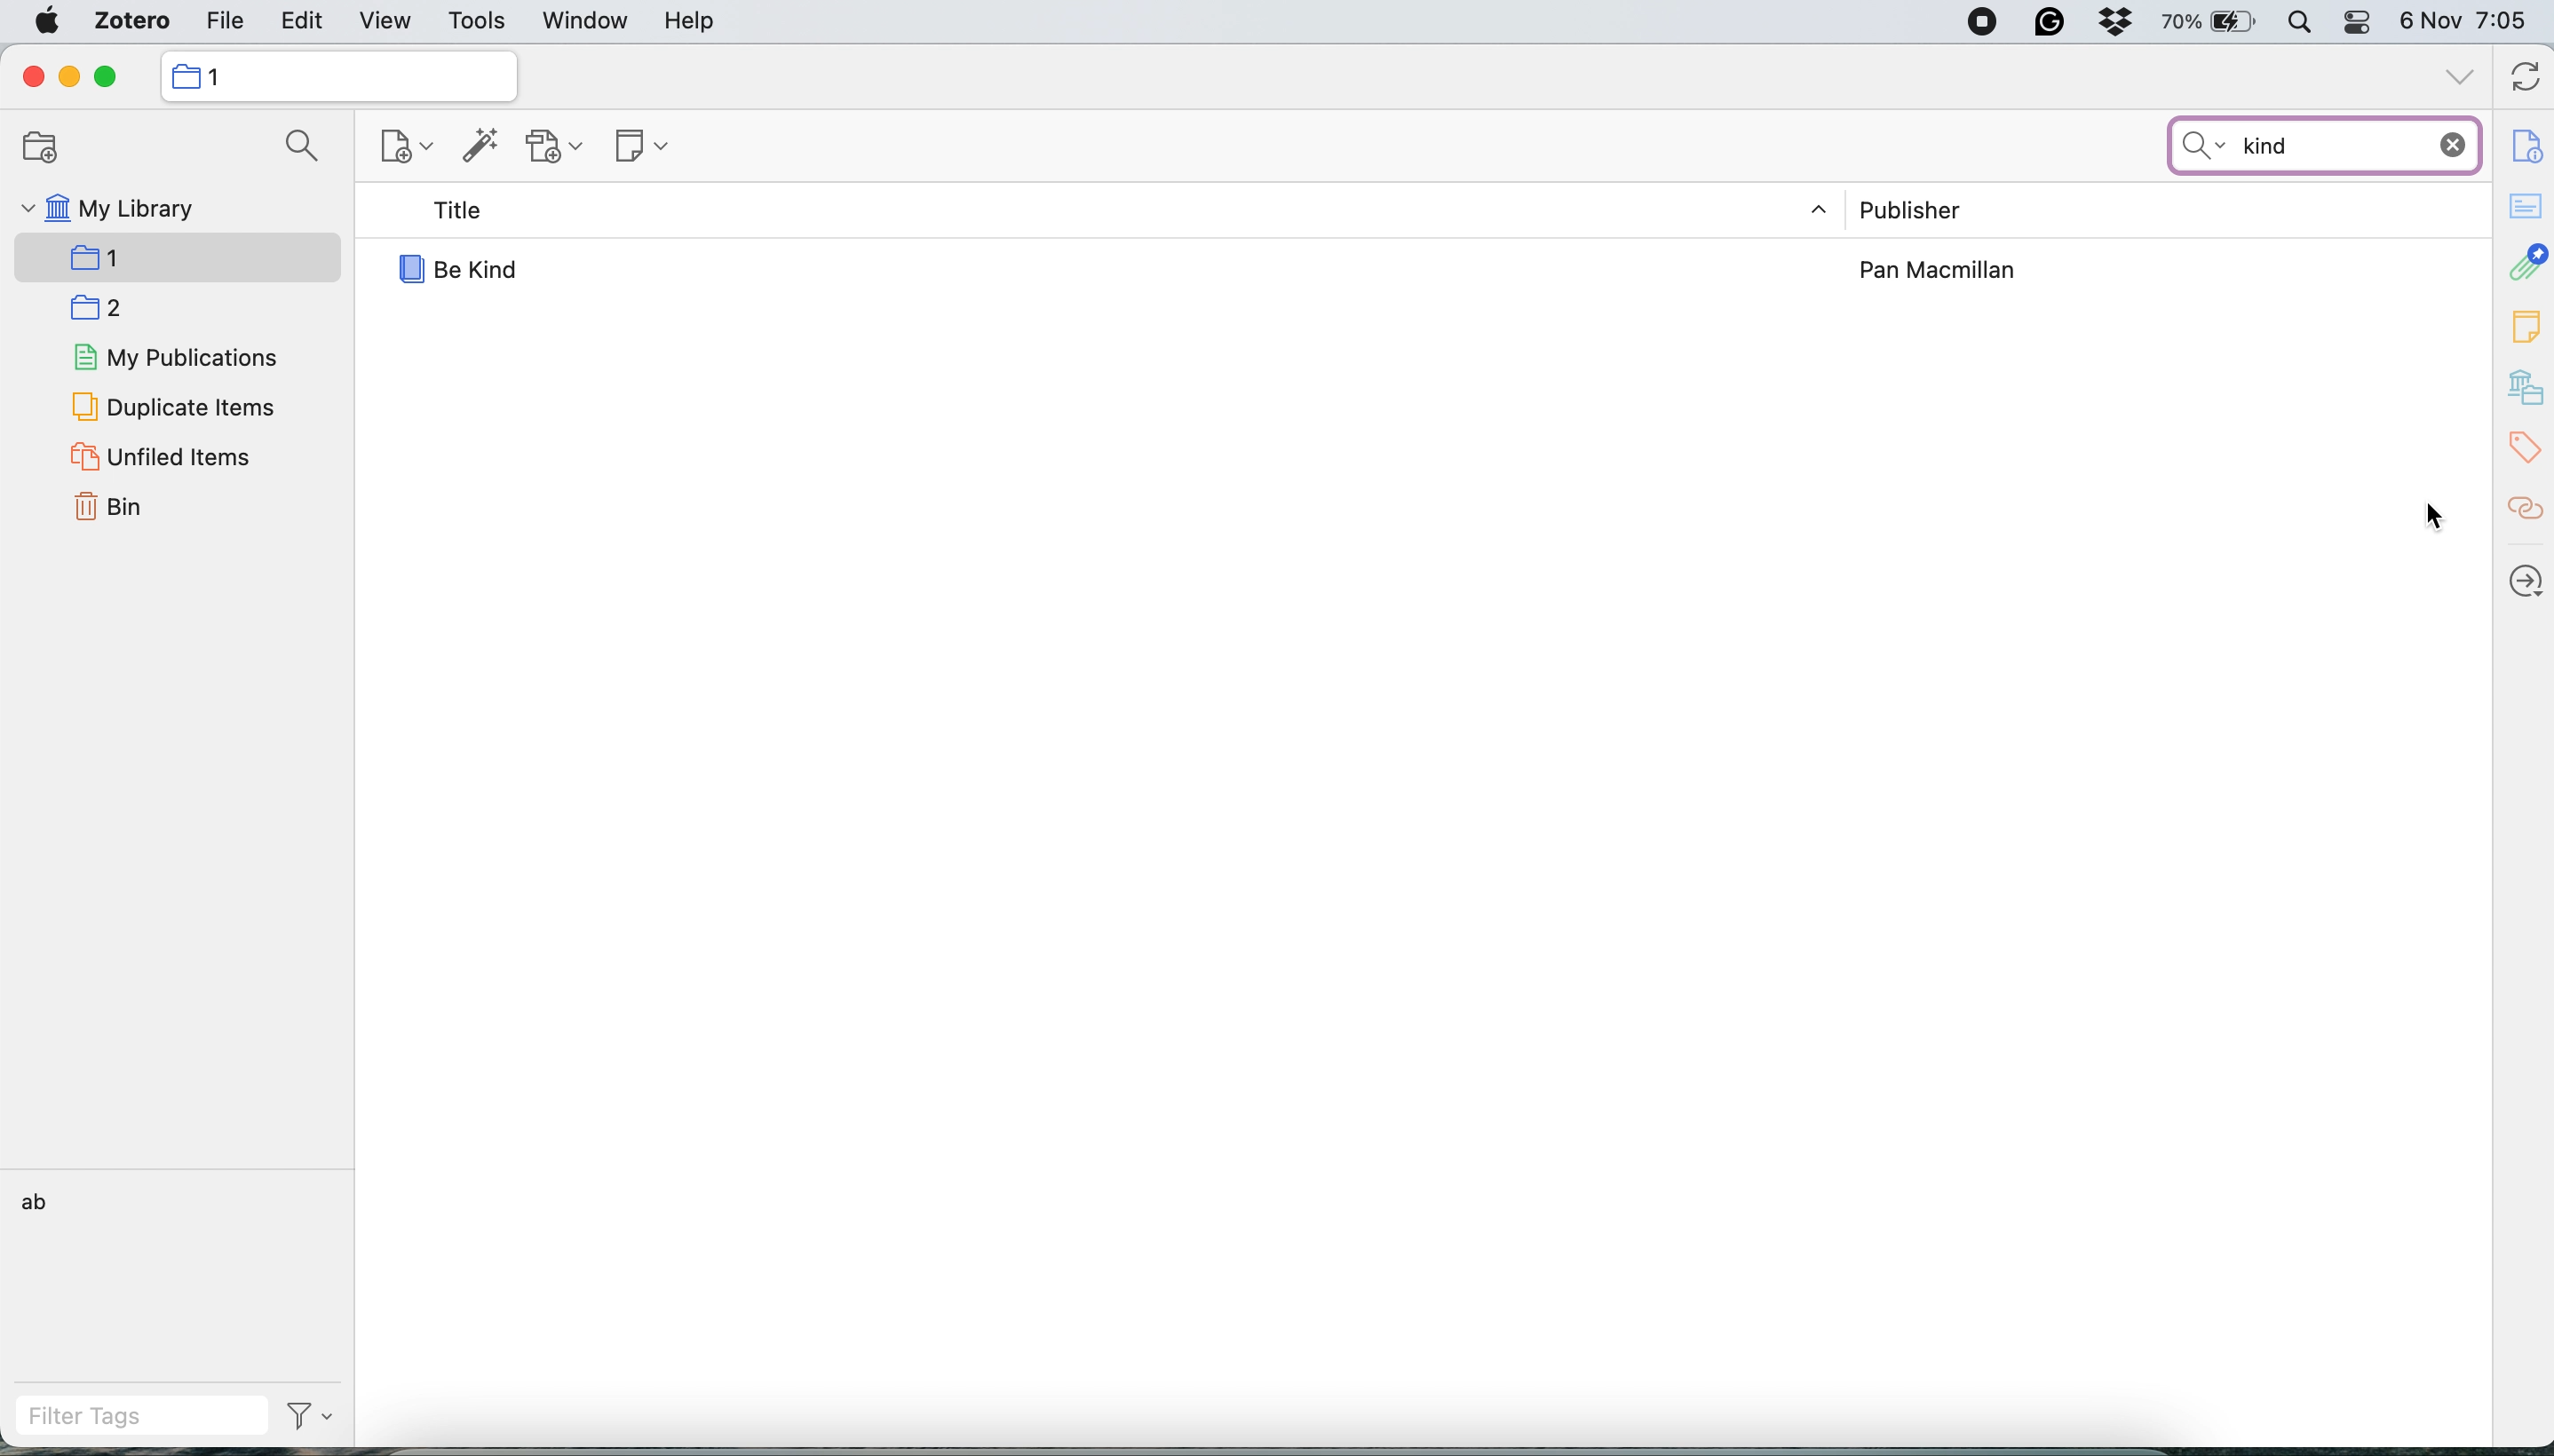 The image size is (2554, 1456). I want to click on Be Kind, so click(486, 269).